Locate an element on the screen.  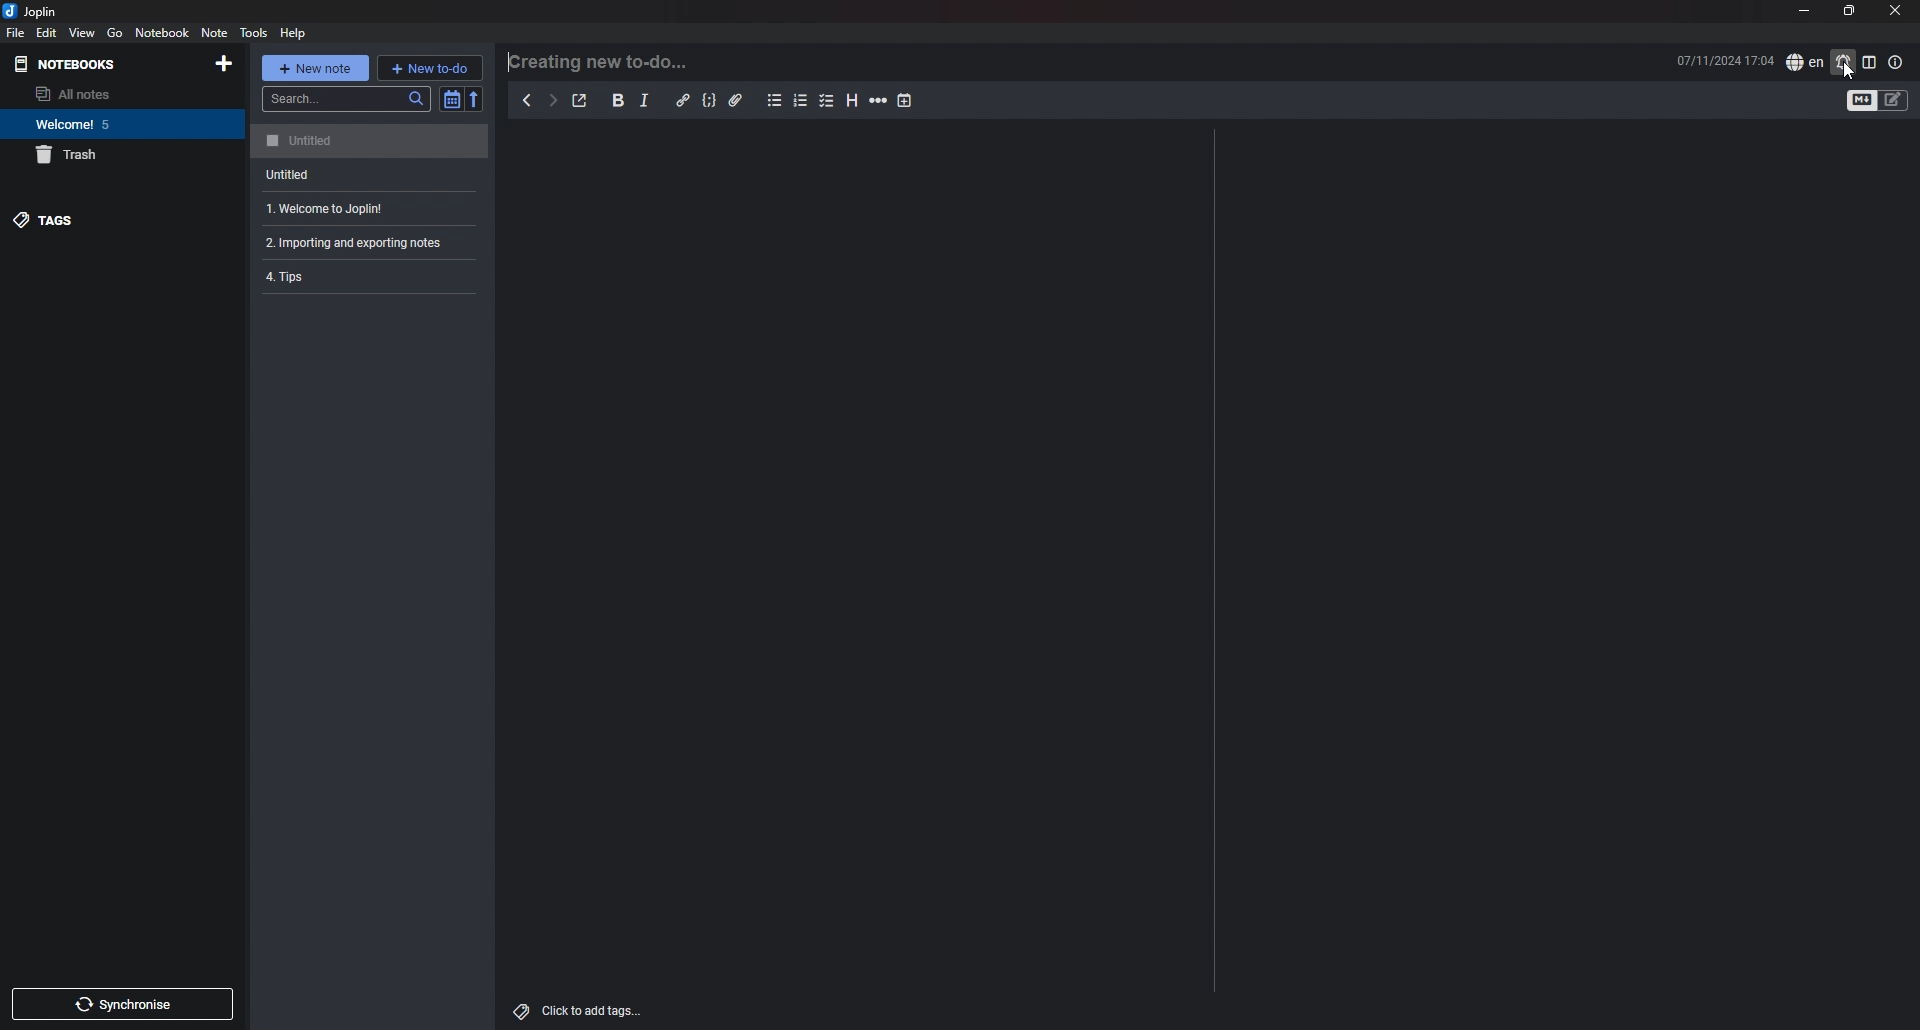
note properties is located at coordinates (1897, 63).